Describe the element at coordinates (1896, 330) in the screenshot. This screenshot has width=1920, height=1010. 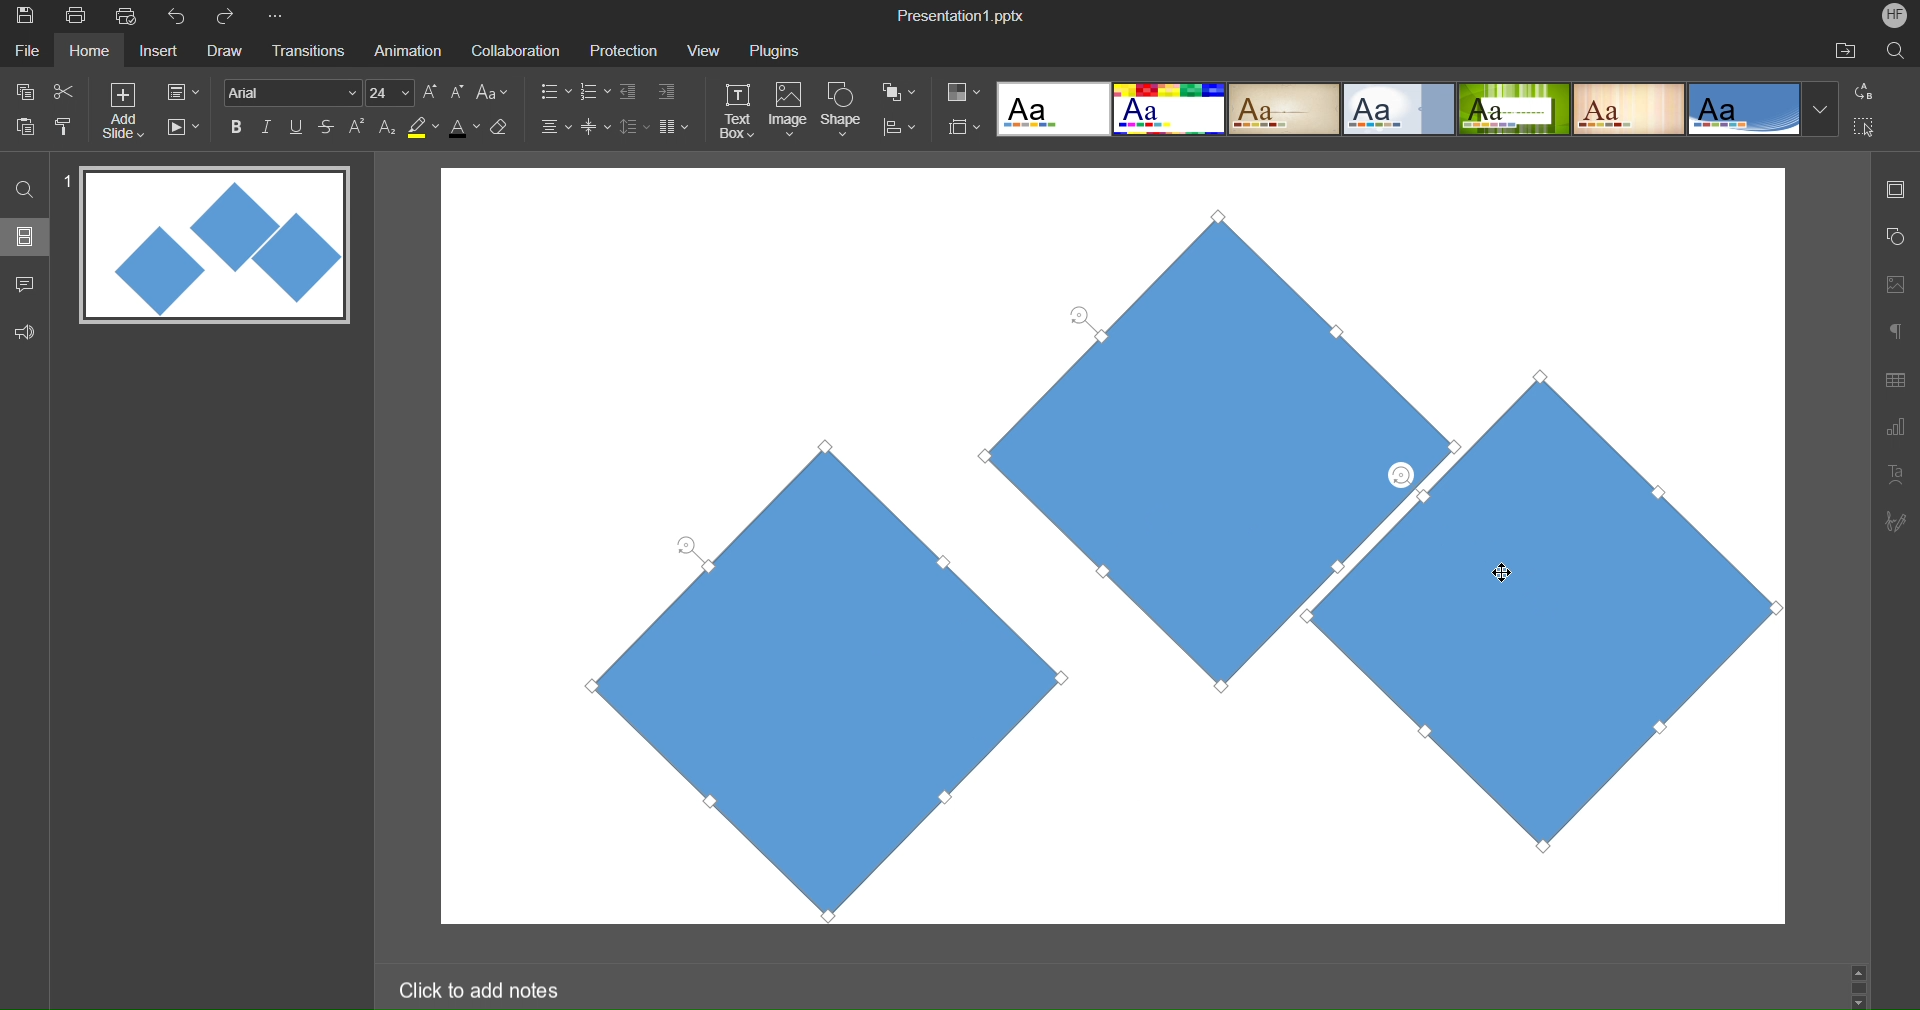
I see `Paragraph Settings` at that location.